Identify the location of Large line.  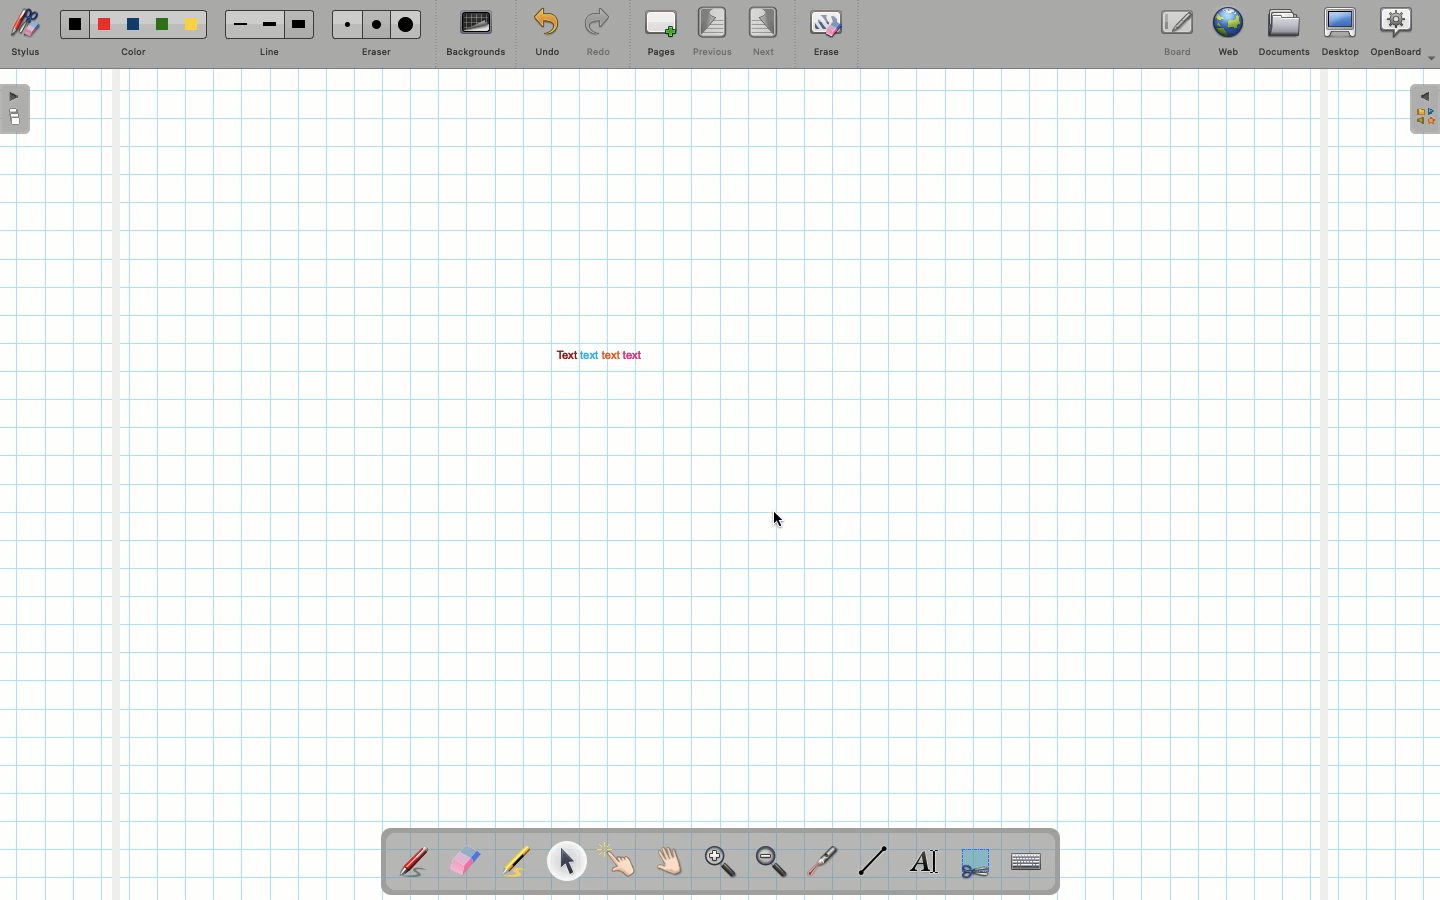
(300, 24).